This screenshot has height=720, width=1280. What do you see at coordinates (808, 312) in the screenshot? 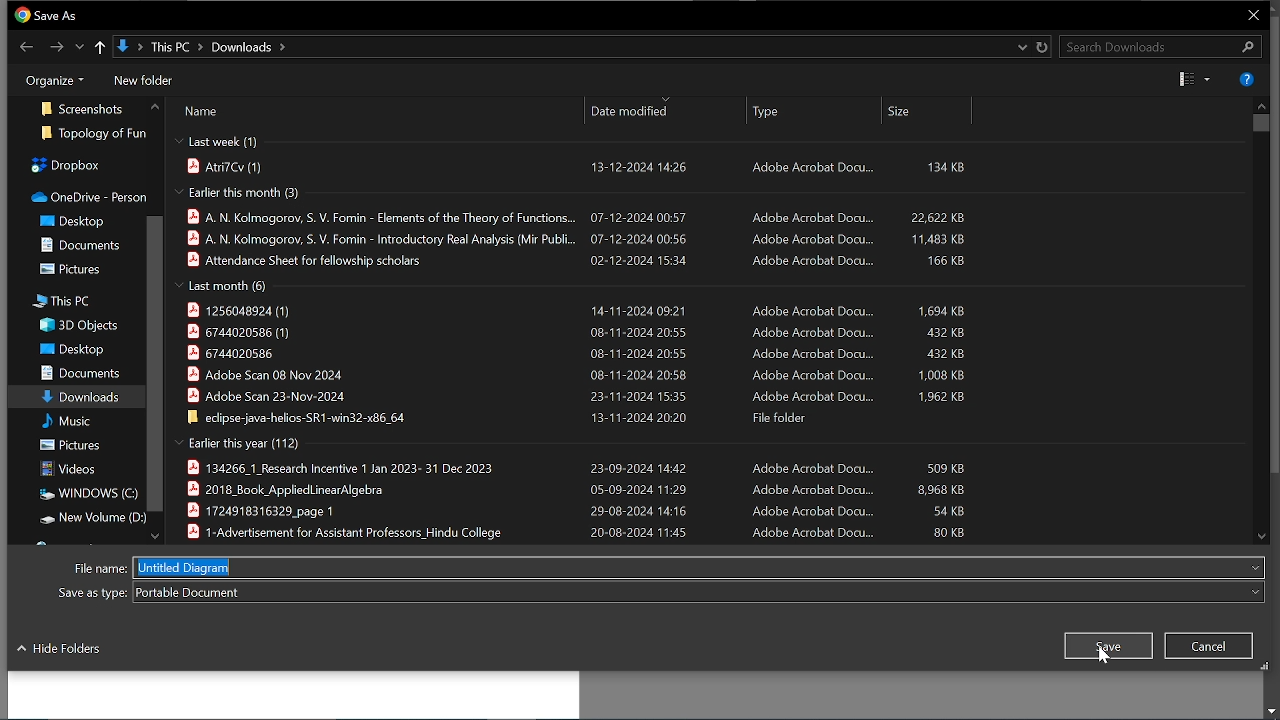
I see `‘Adobe Acrobat Docu...` at bounding box center [808, 312].